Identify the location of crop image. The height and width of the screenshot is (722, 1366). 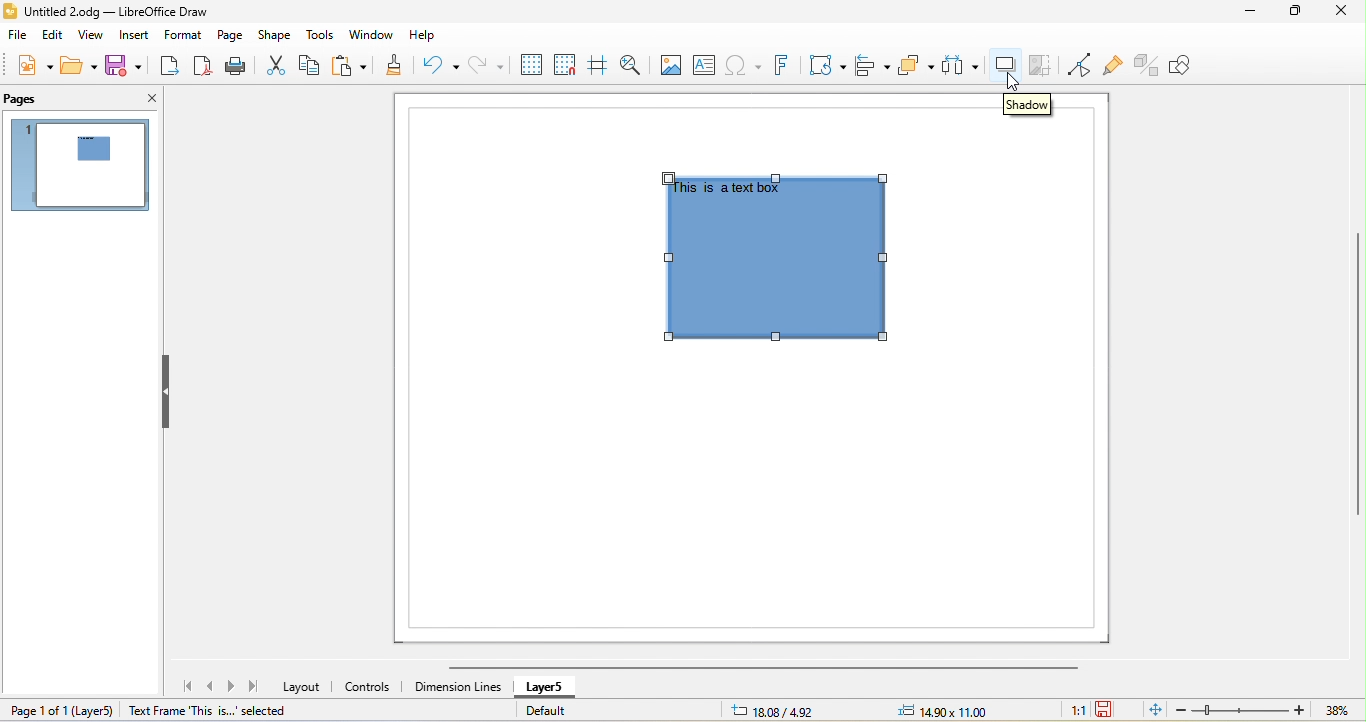
(1044, 64).